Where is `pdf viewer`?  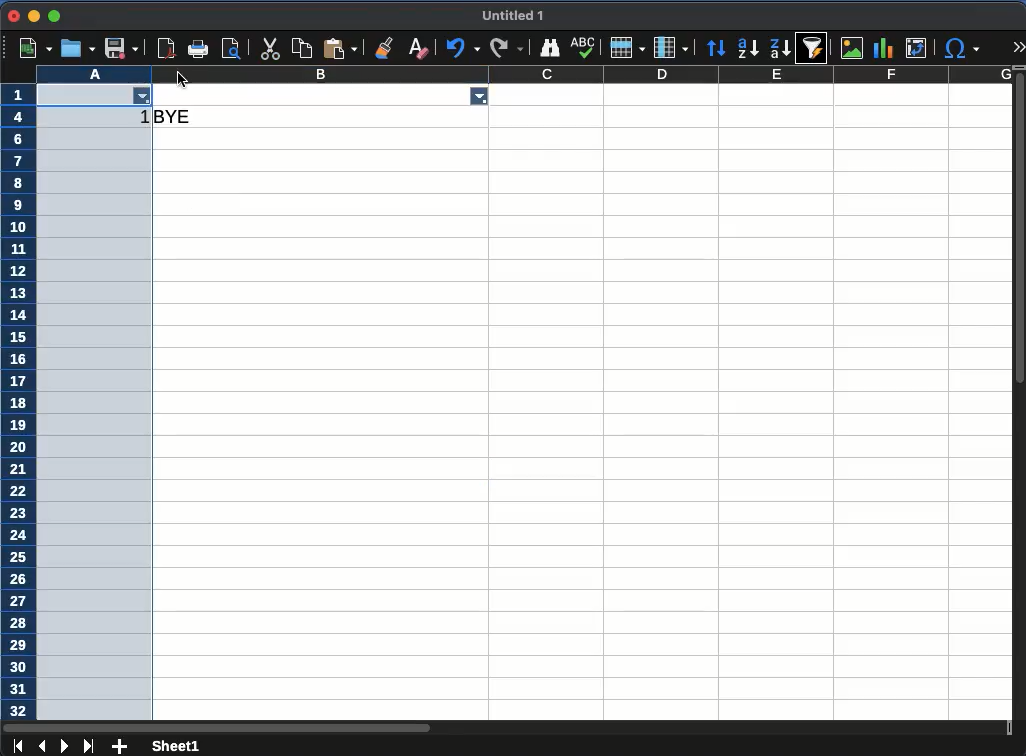
pdf viewer is located at coordinates (169, 48).